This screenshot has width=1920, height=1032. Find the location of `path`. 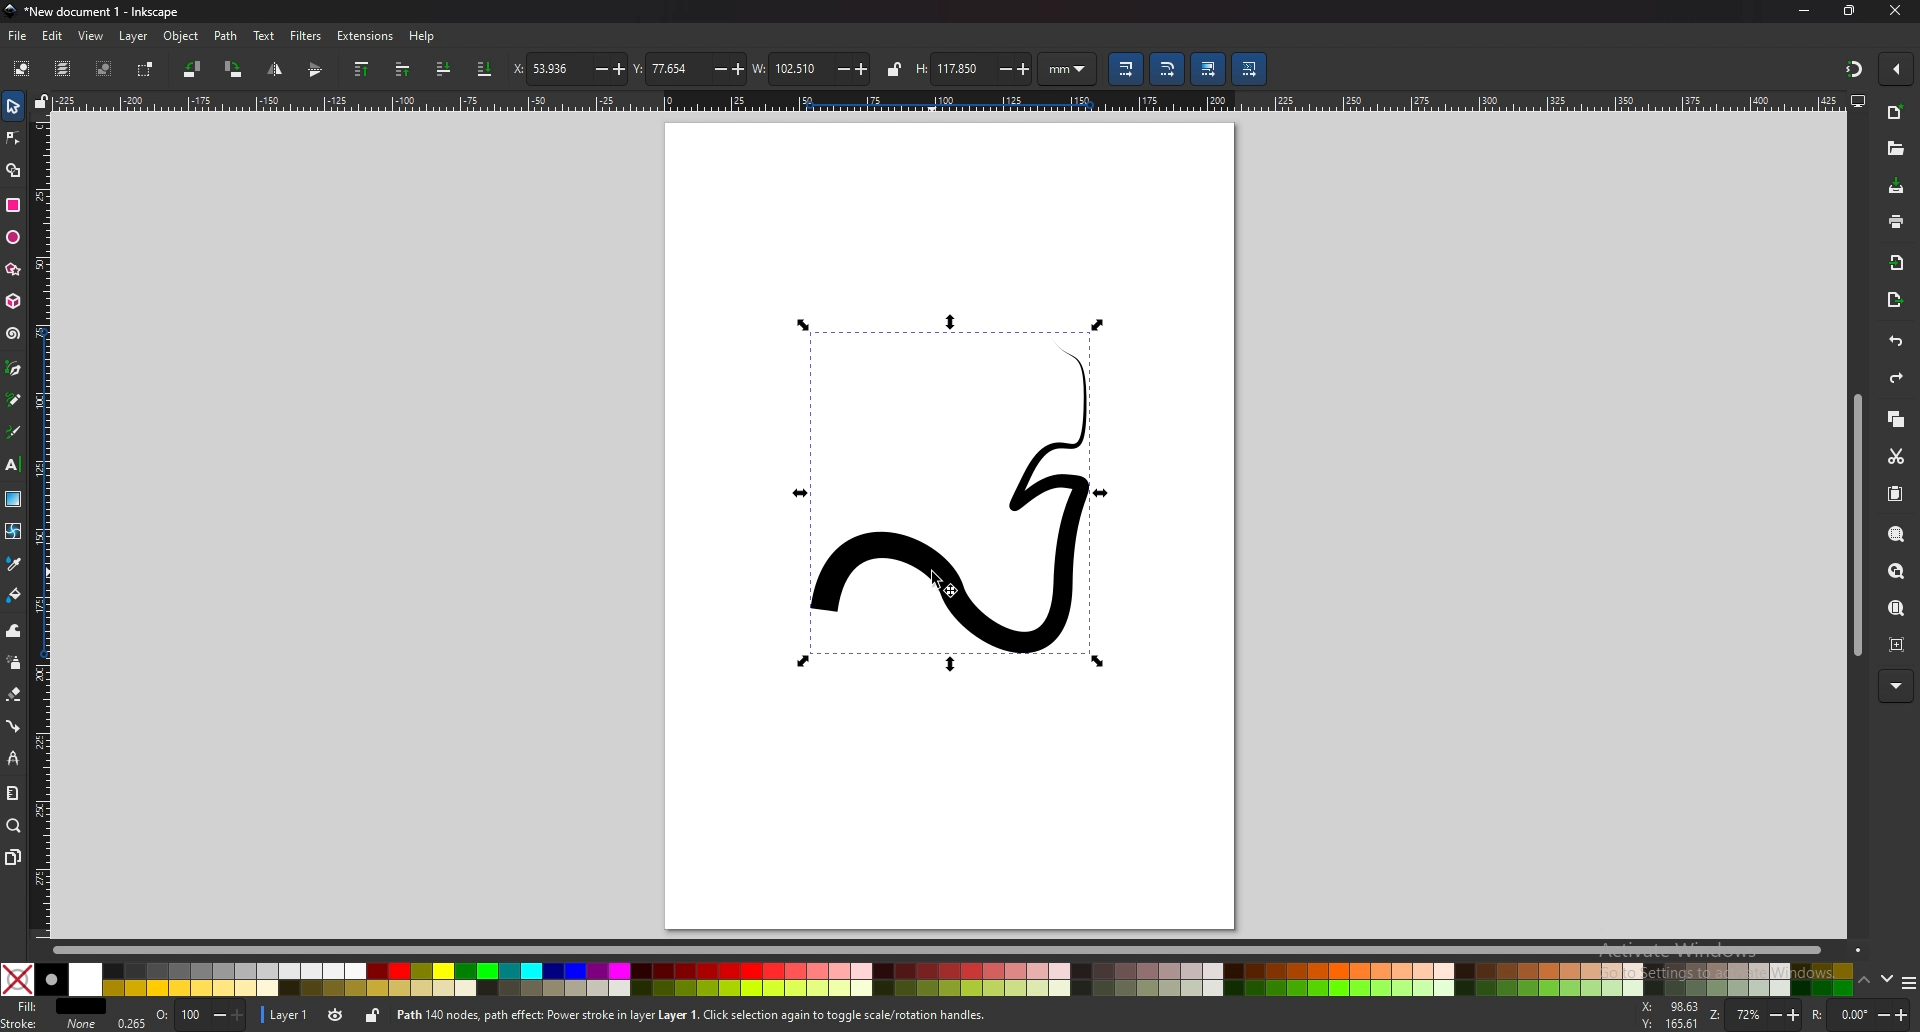

path is located at coordinates (227, 35).